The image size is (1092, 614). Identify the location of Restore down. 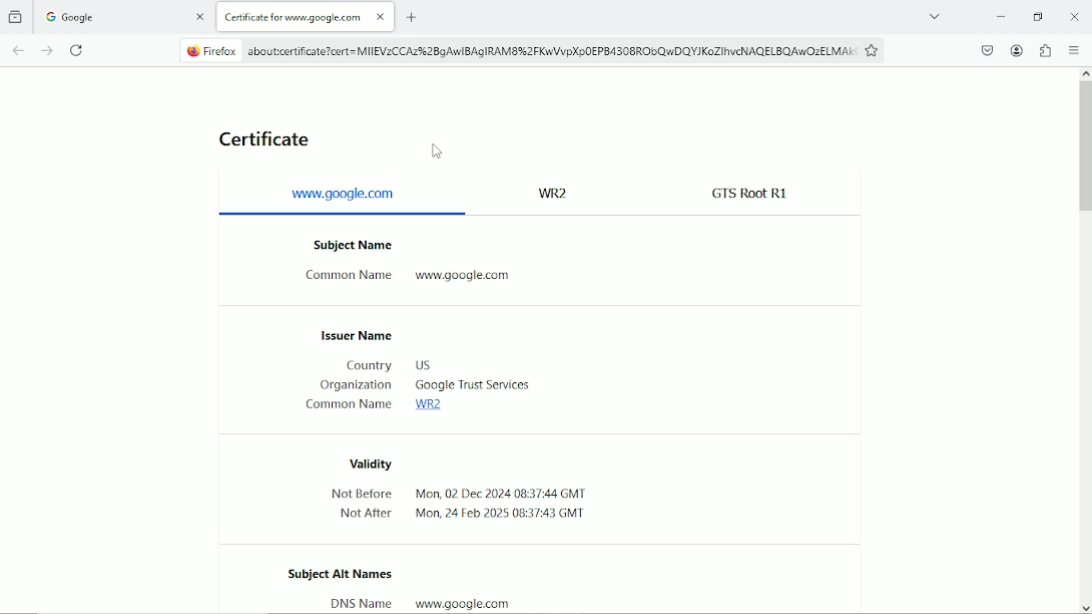
(1038, 16).